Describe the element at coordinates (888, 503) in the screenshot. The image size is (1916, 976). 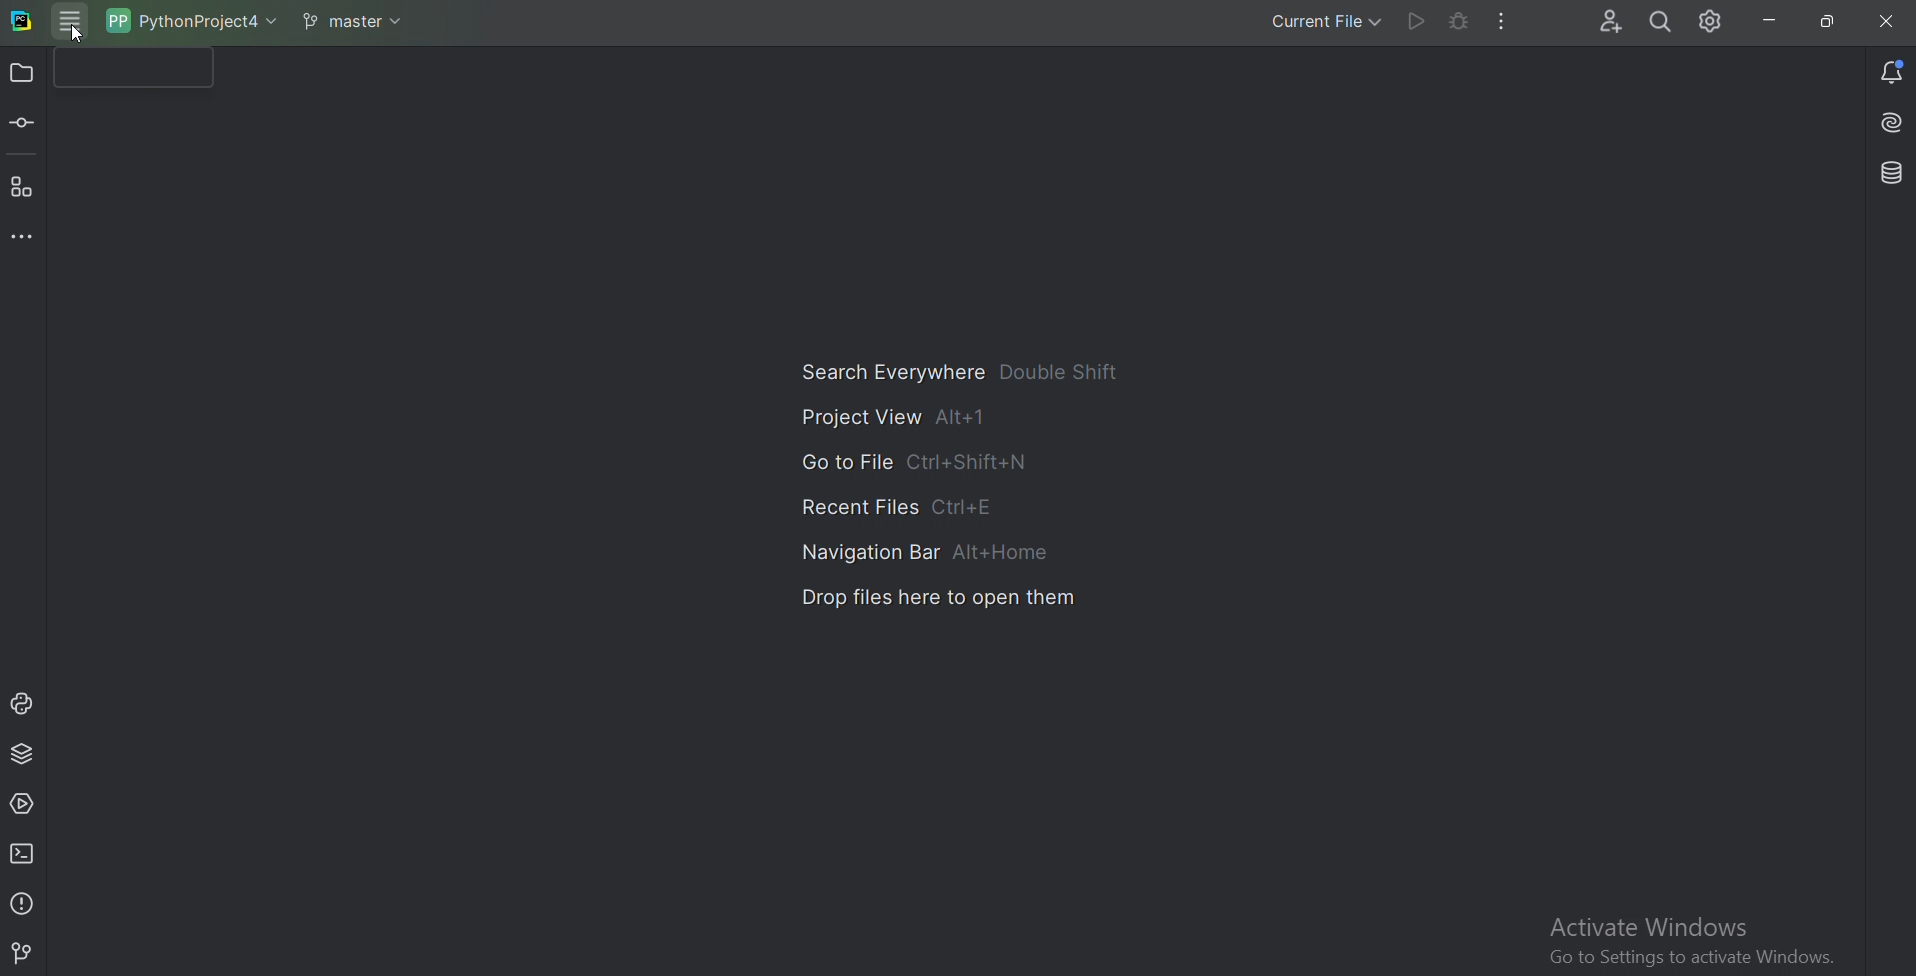
I see `Recent files` at that location.